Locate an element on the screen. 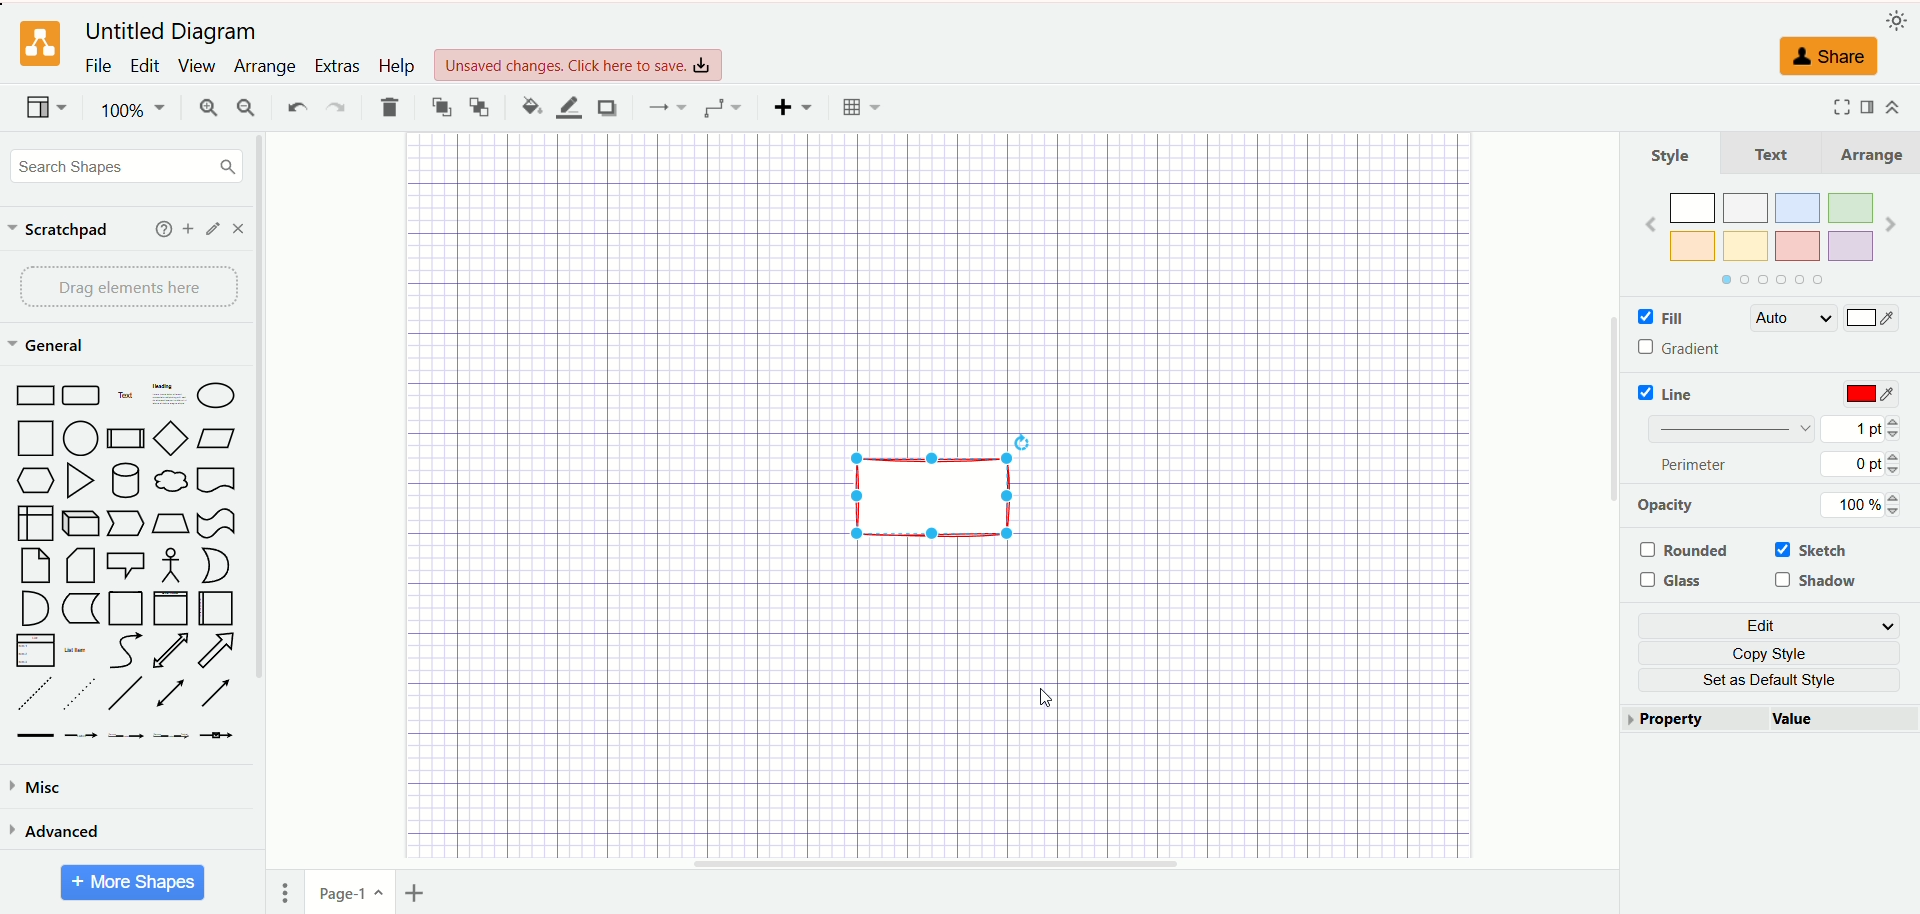 This screenshot has width=1920, height=914. insert page is located at coordinates (424, 892).